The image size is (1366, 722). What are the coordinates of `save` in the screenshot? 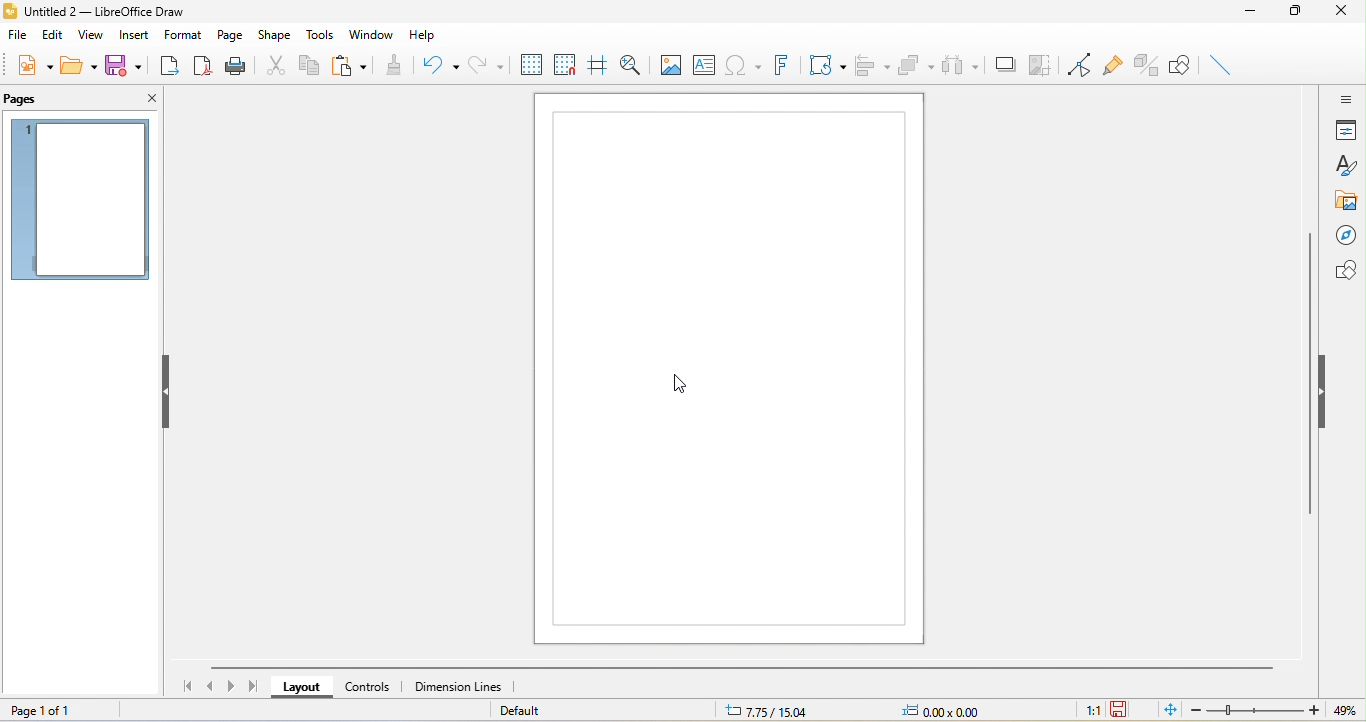 It's located at (125, 67).